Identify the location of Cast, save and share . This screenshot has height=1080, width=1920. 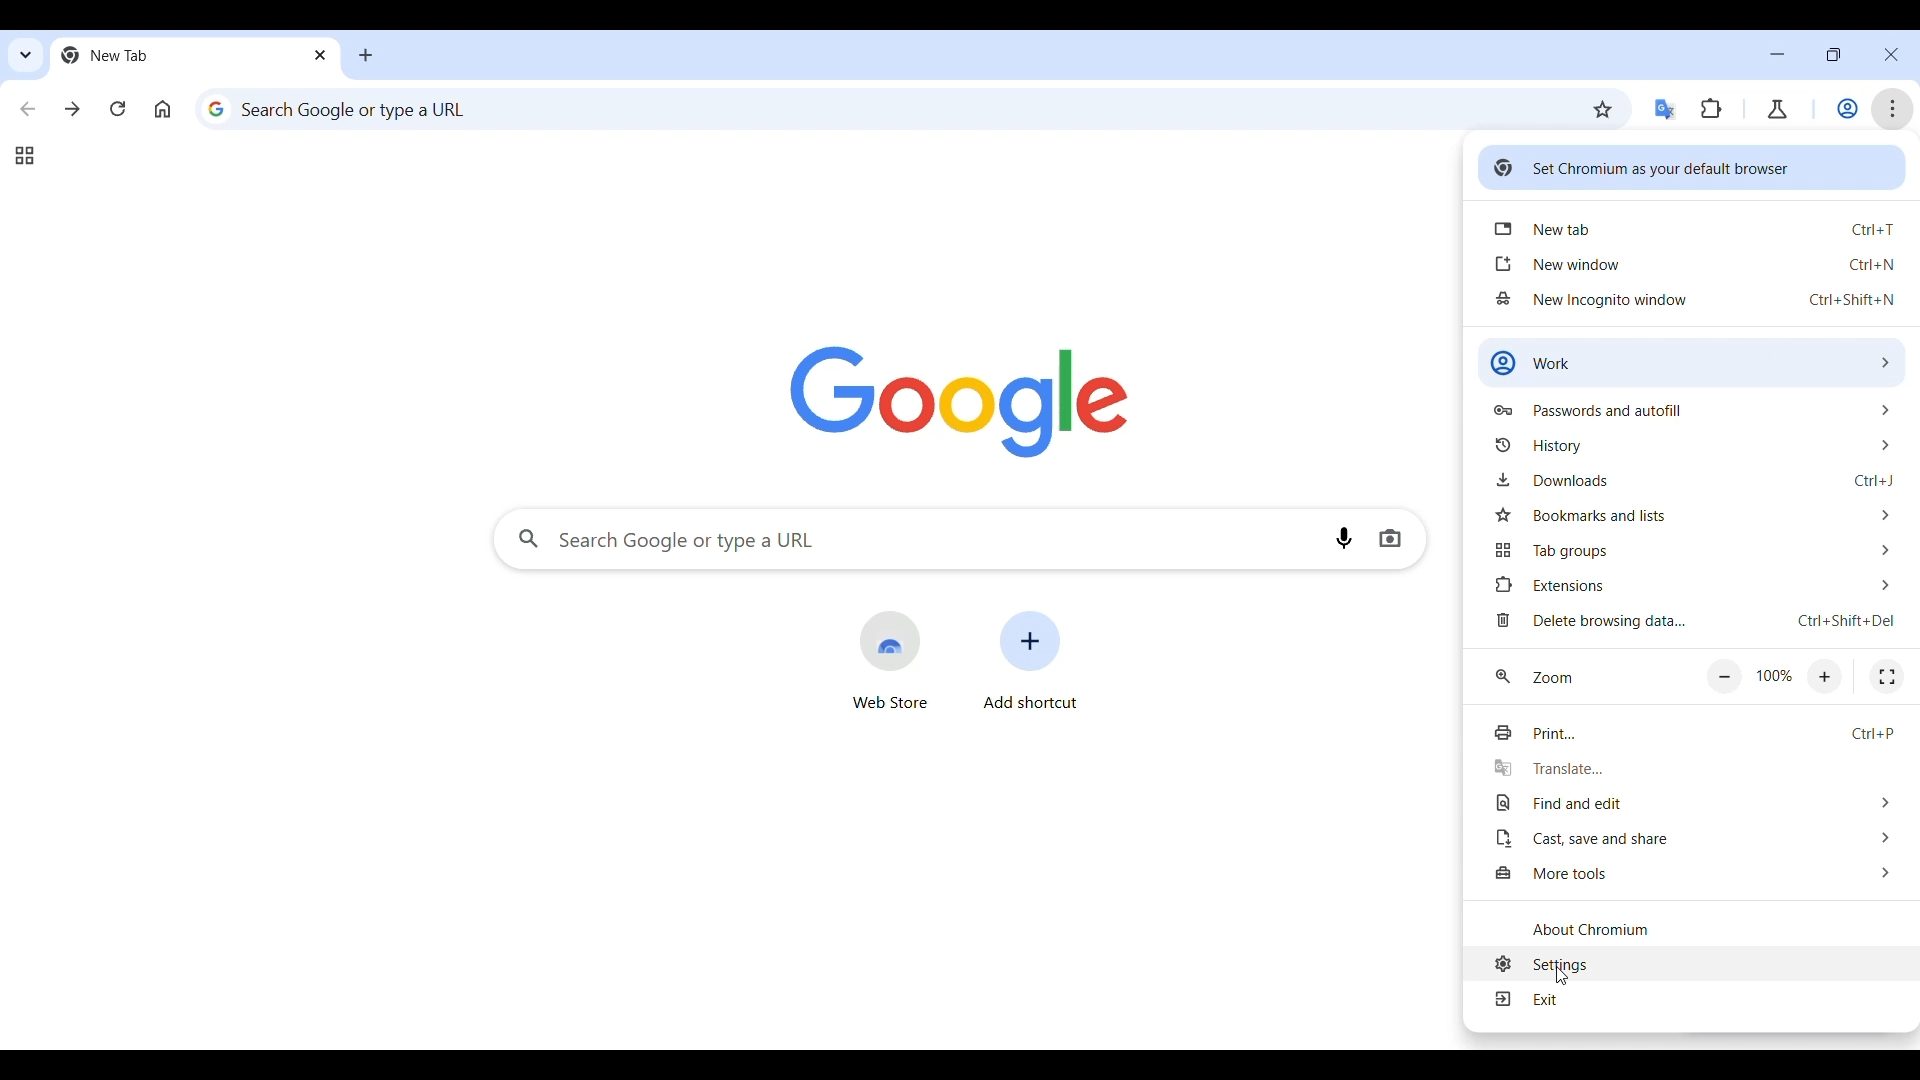
(1693, 837).